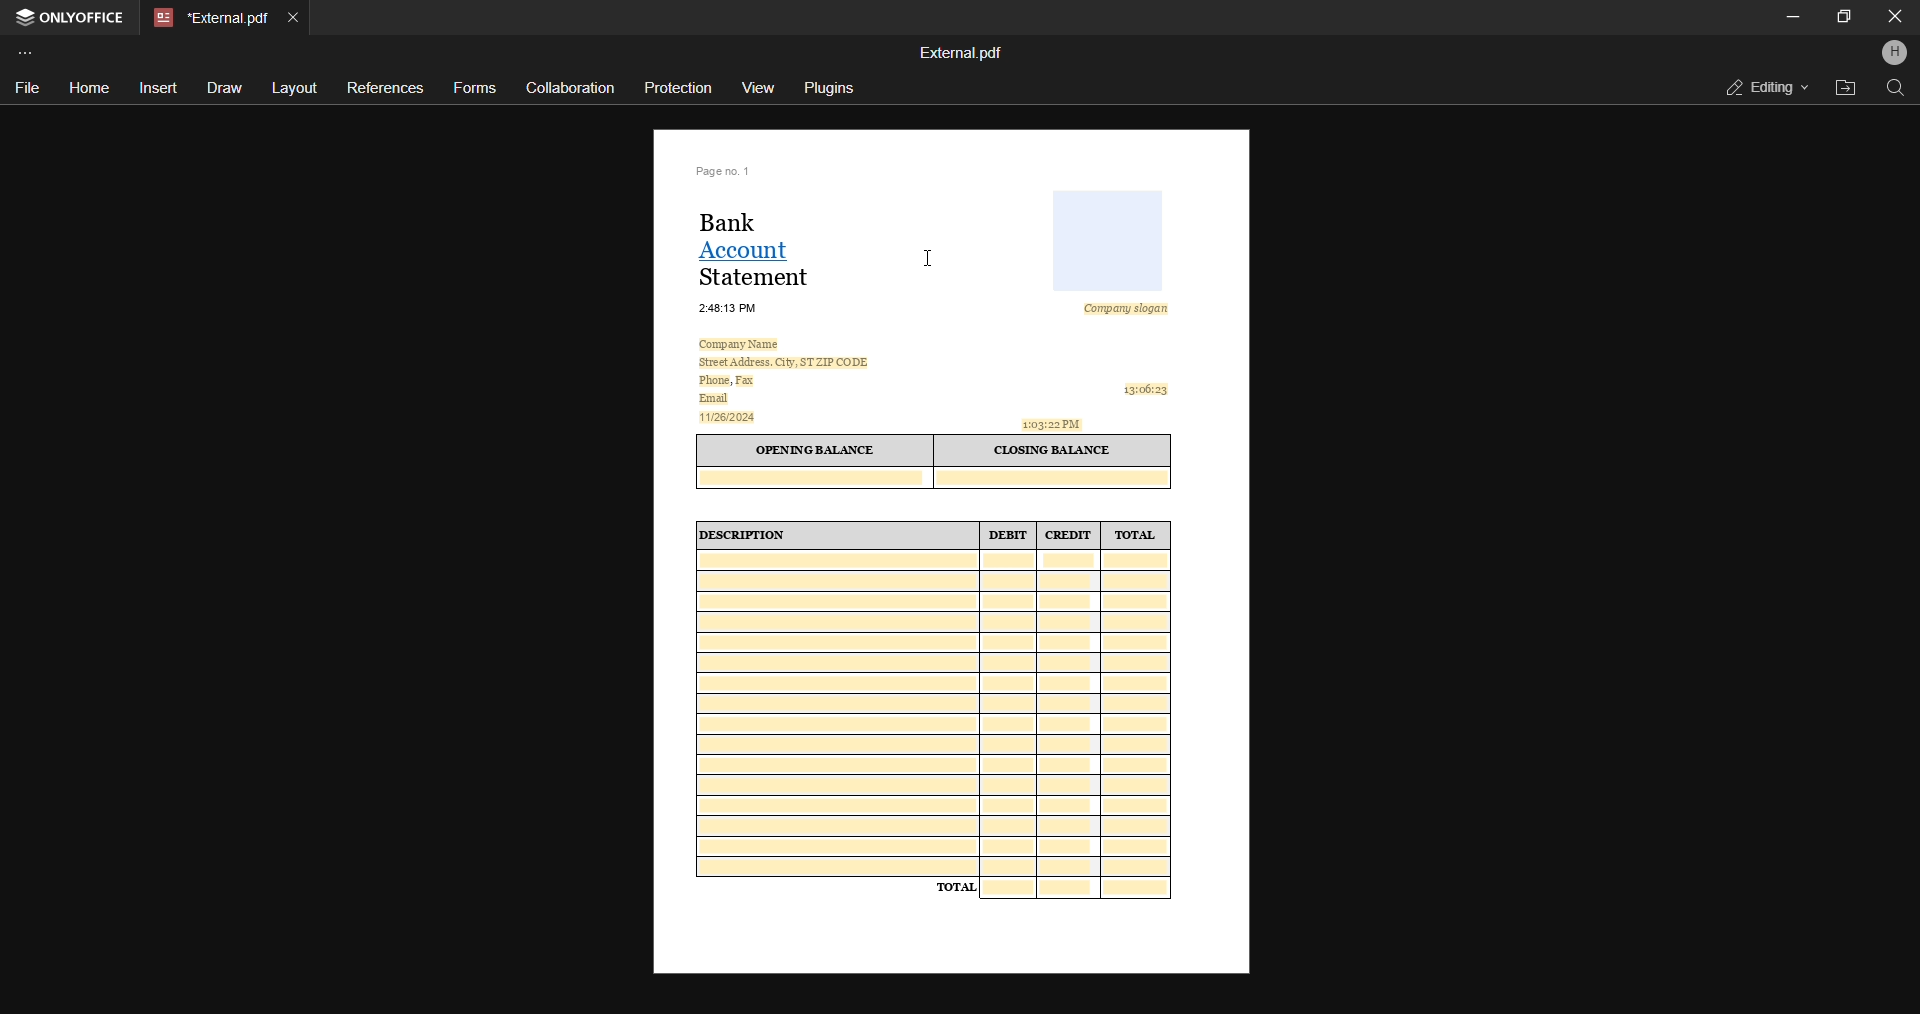 The width and height of the screenshot is (1920, 1014). Describe the element at coordinates (293, 89) in the screenshot. I see `layout` at that location.